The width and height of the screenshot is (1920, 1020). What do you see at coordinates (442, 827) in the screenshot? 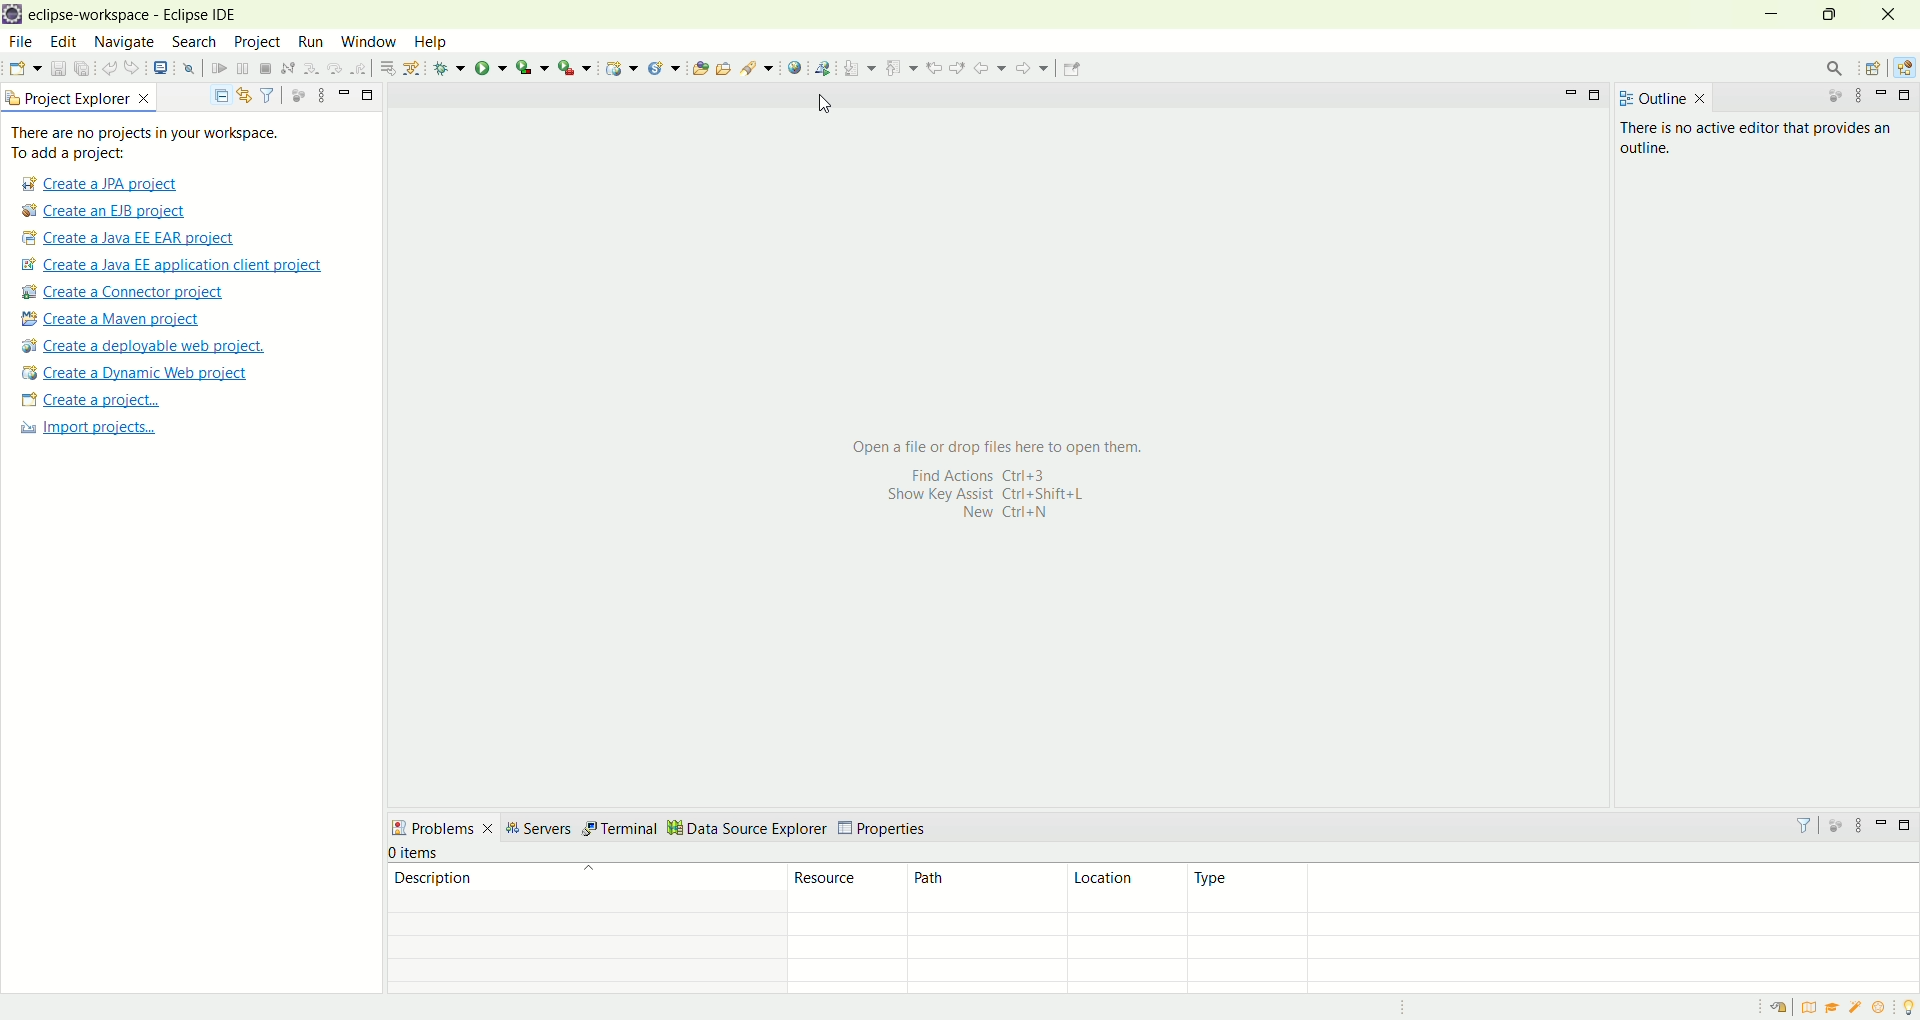
I see `problems` at bounding box center [442, 827].